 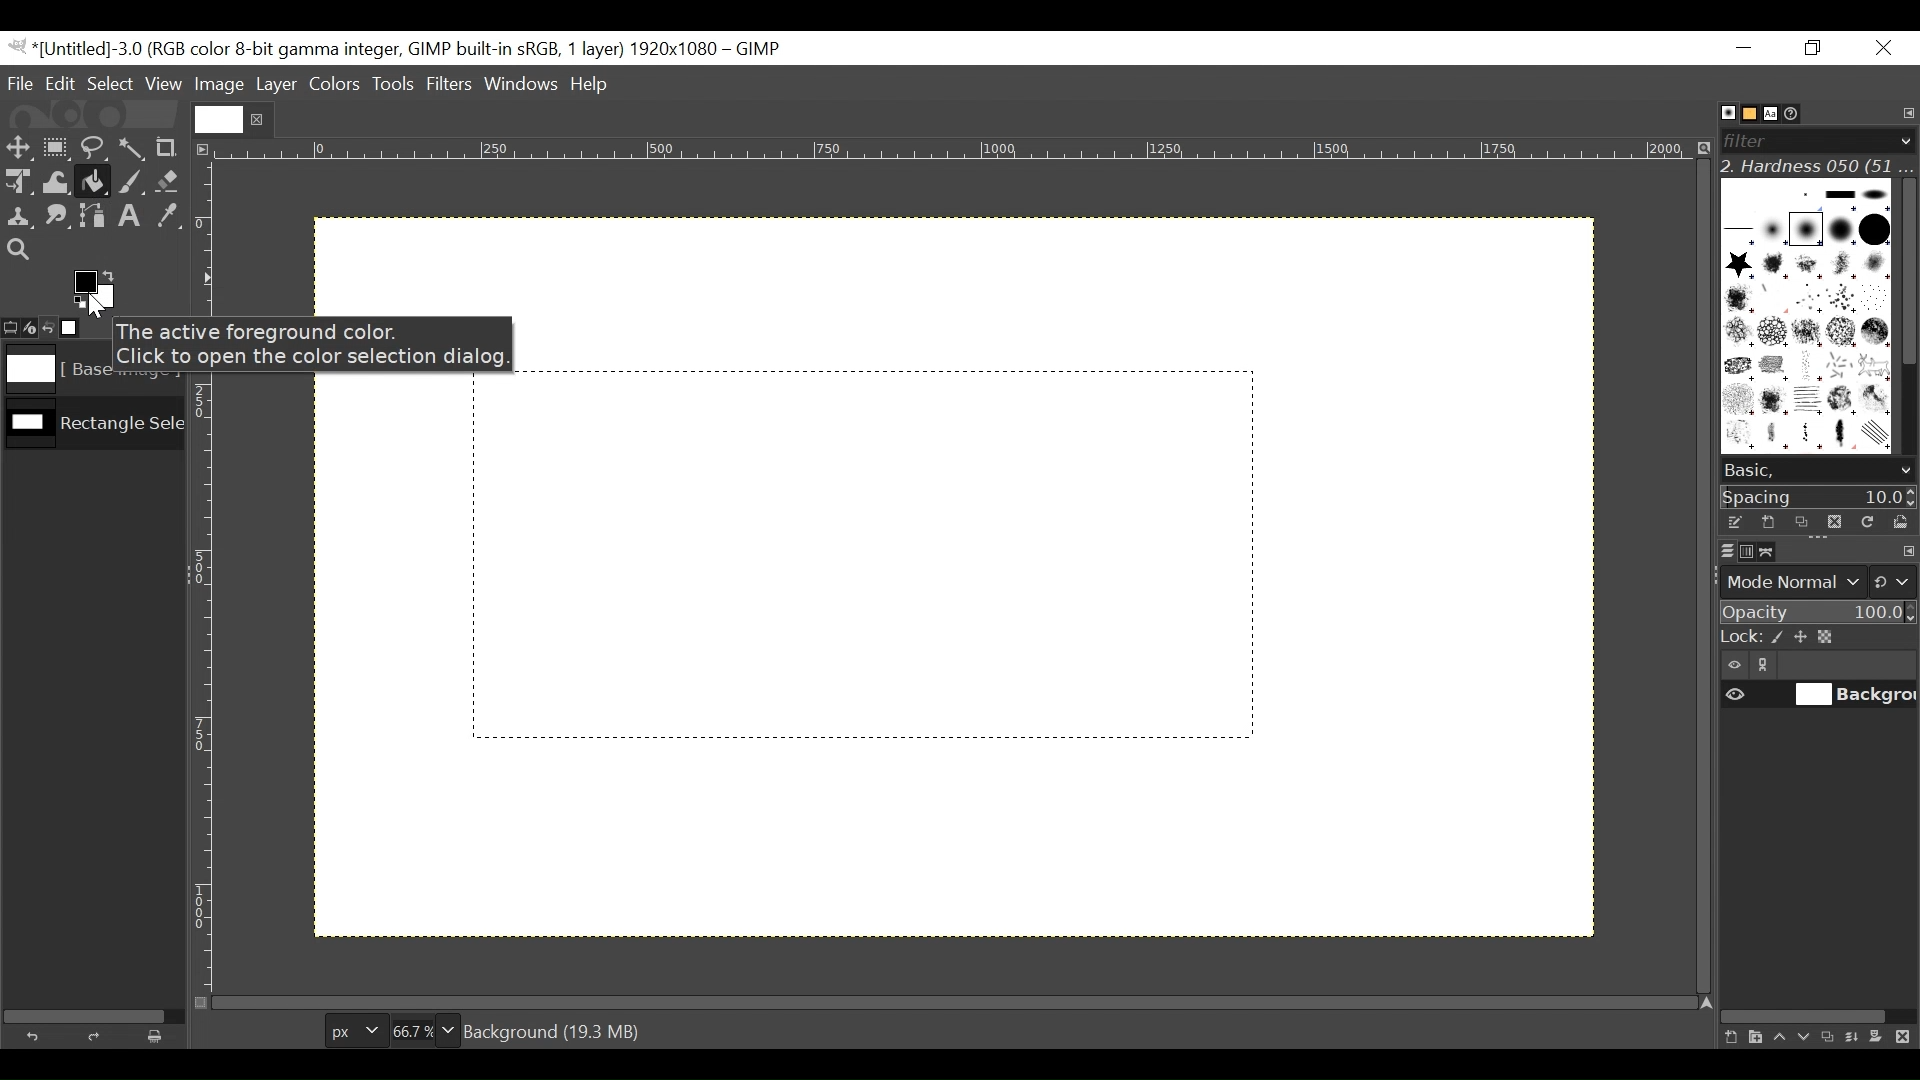 What do you see at coordinates (94, 296) in the screenshot?
I see `Cursor on active background color` at bounding box center [94, 296].